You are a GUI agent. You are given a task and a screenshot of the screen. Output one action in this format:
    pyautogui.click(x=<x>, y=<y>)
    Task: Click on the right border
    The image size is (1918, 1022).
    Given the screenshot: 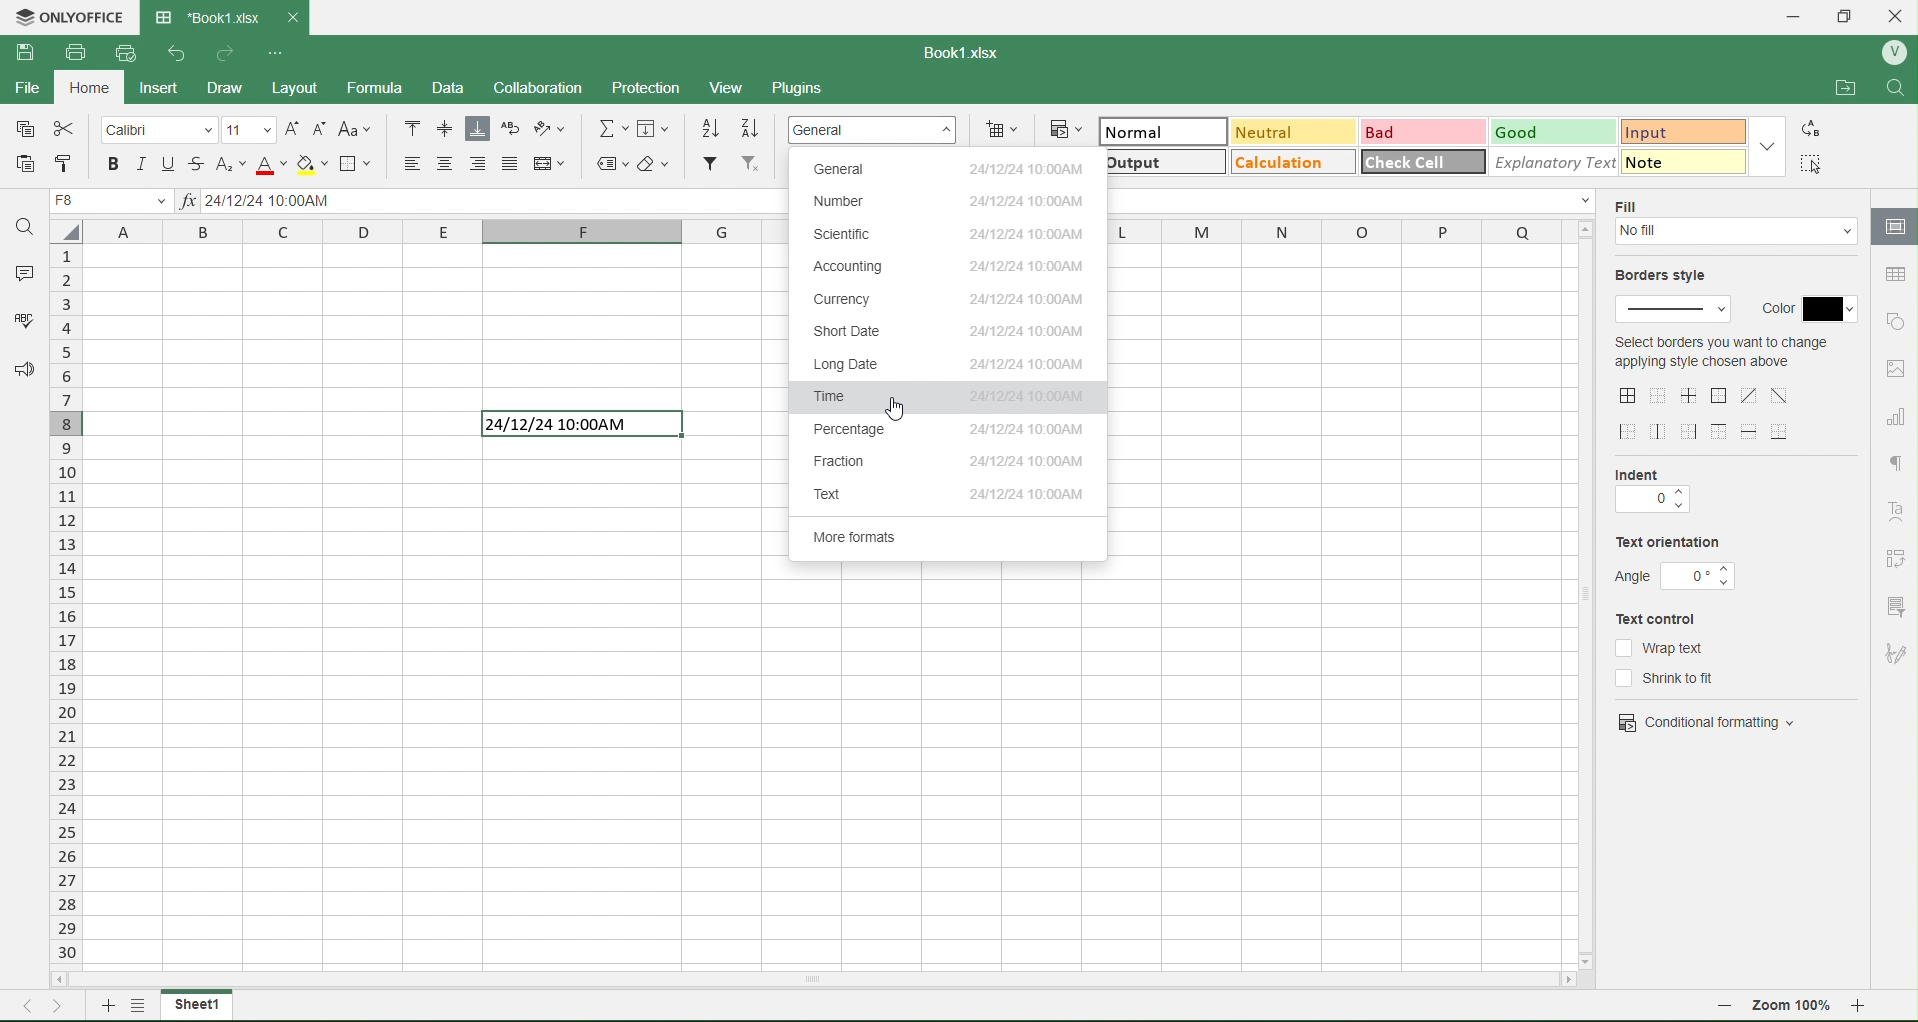 What is the action you would take?
    pyautogui.click(x=1691, y=431)
    